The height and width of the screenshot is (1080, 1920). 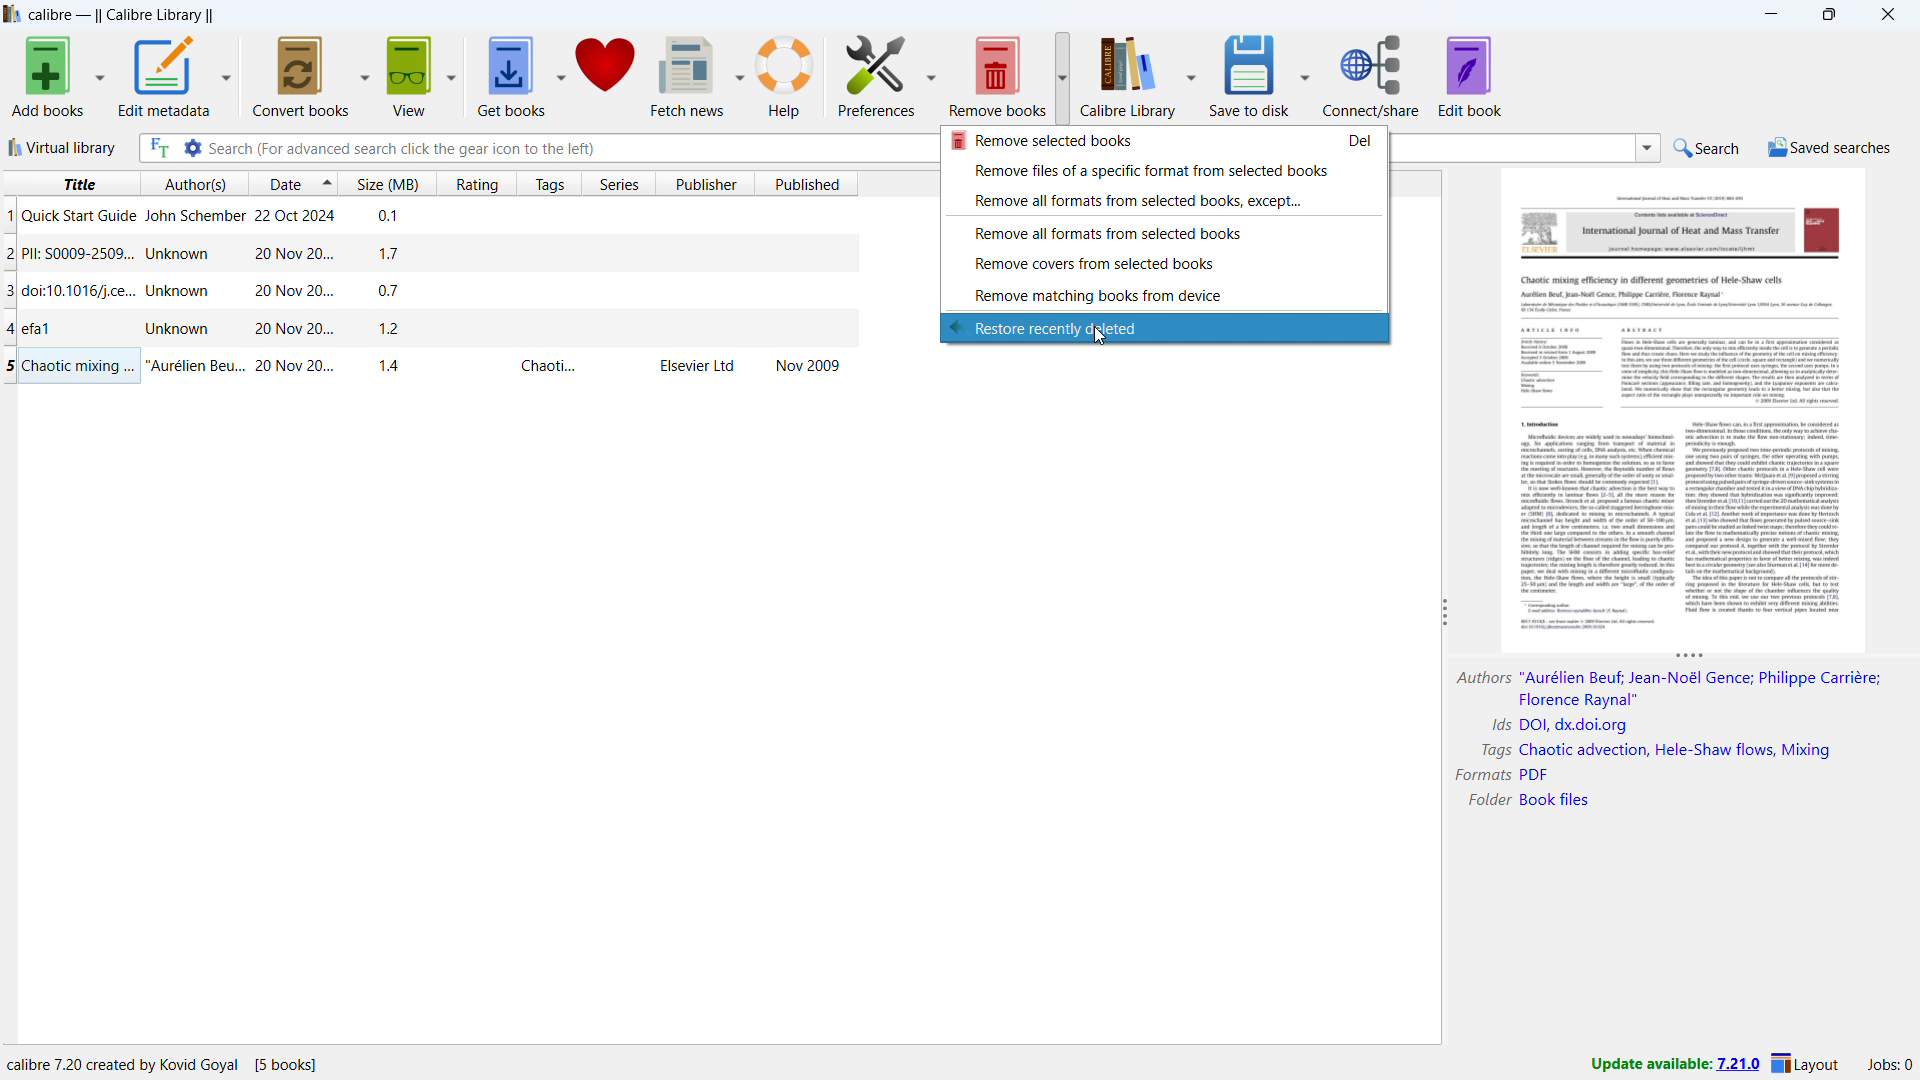 What do you see at coordinates (69, 183) in the screenshot?
I see `sort by title` at bounding box center [69, 183].